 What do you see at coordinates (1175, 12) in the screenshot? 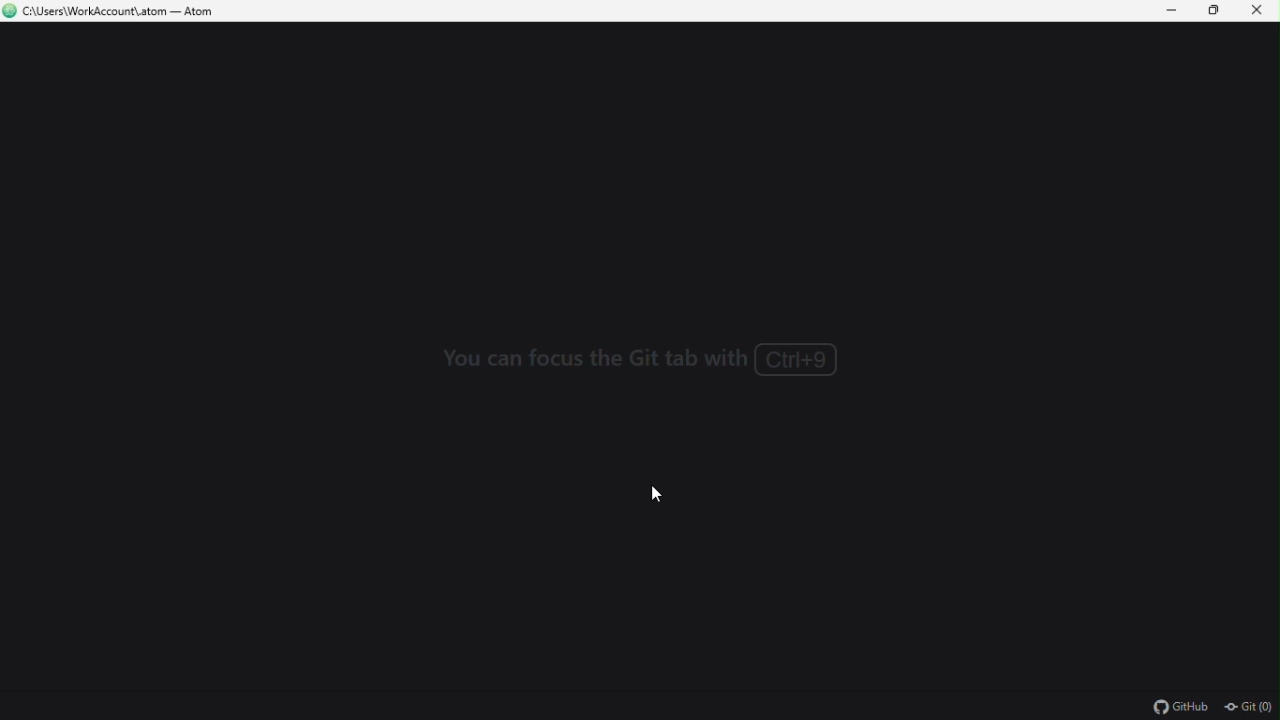
I see `Minimise` at bounding box center [1175, 12].